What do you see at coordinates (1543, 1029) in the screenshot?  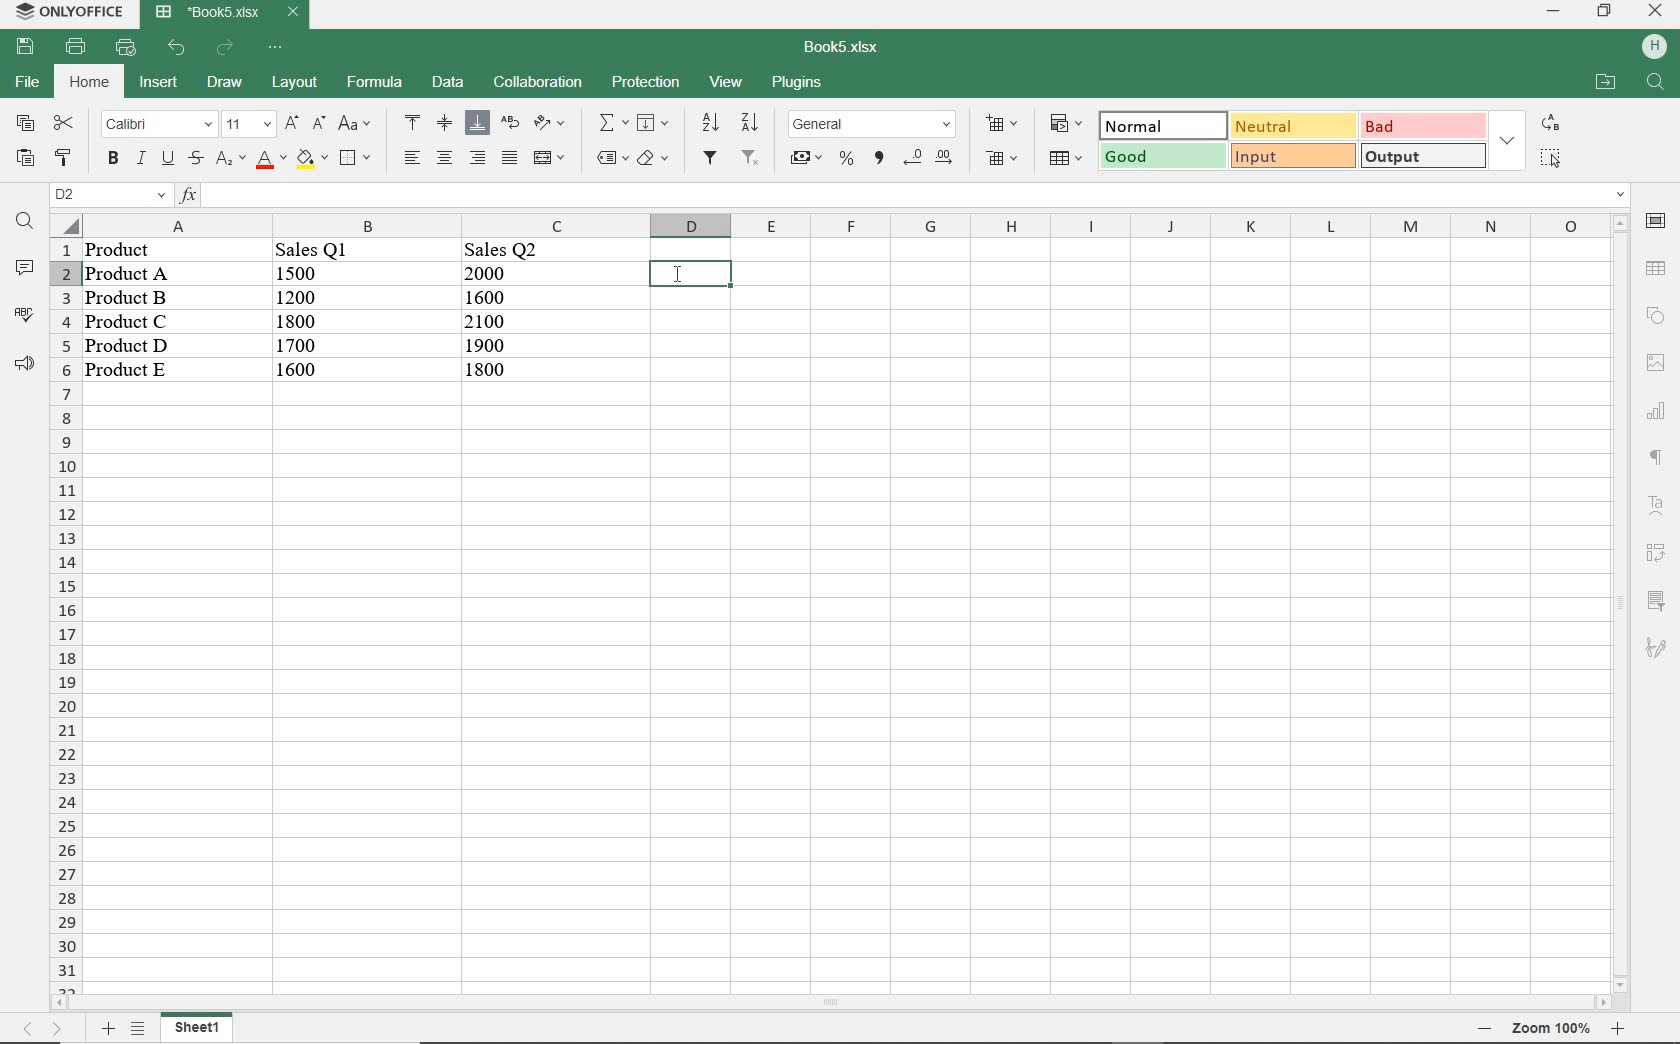 I see `zoom out or zoom in` at bounding box center [1543, 1029].